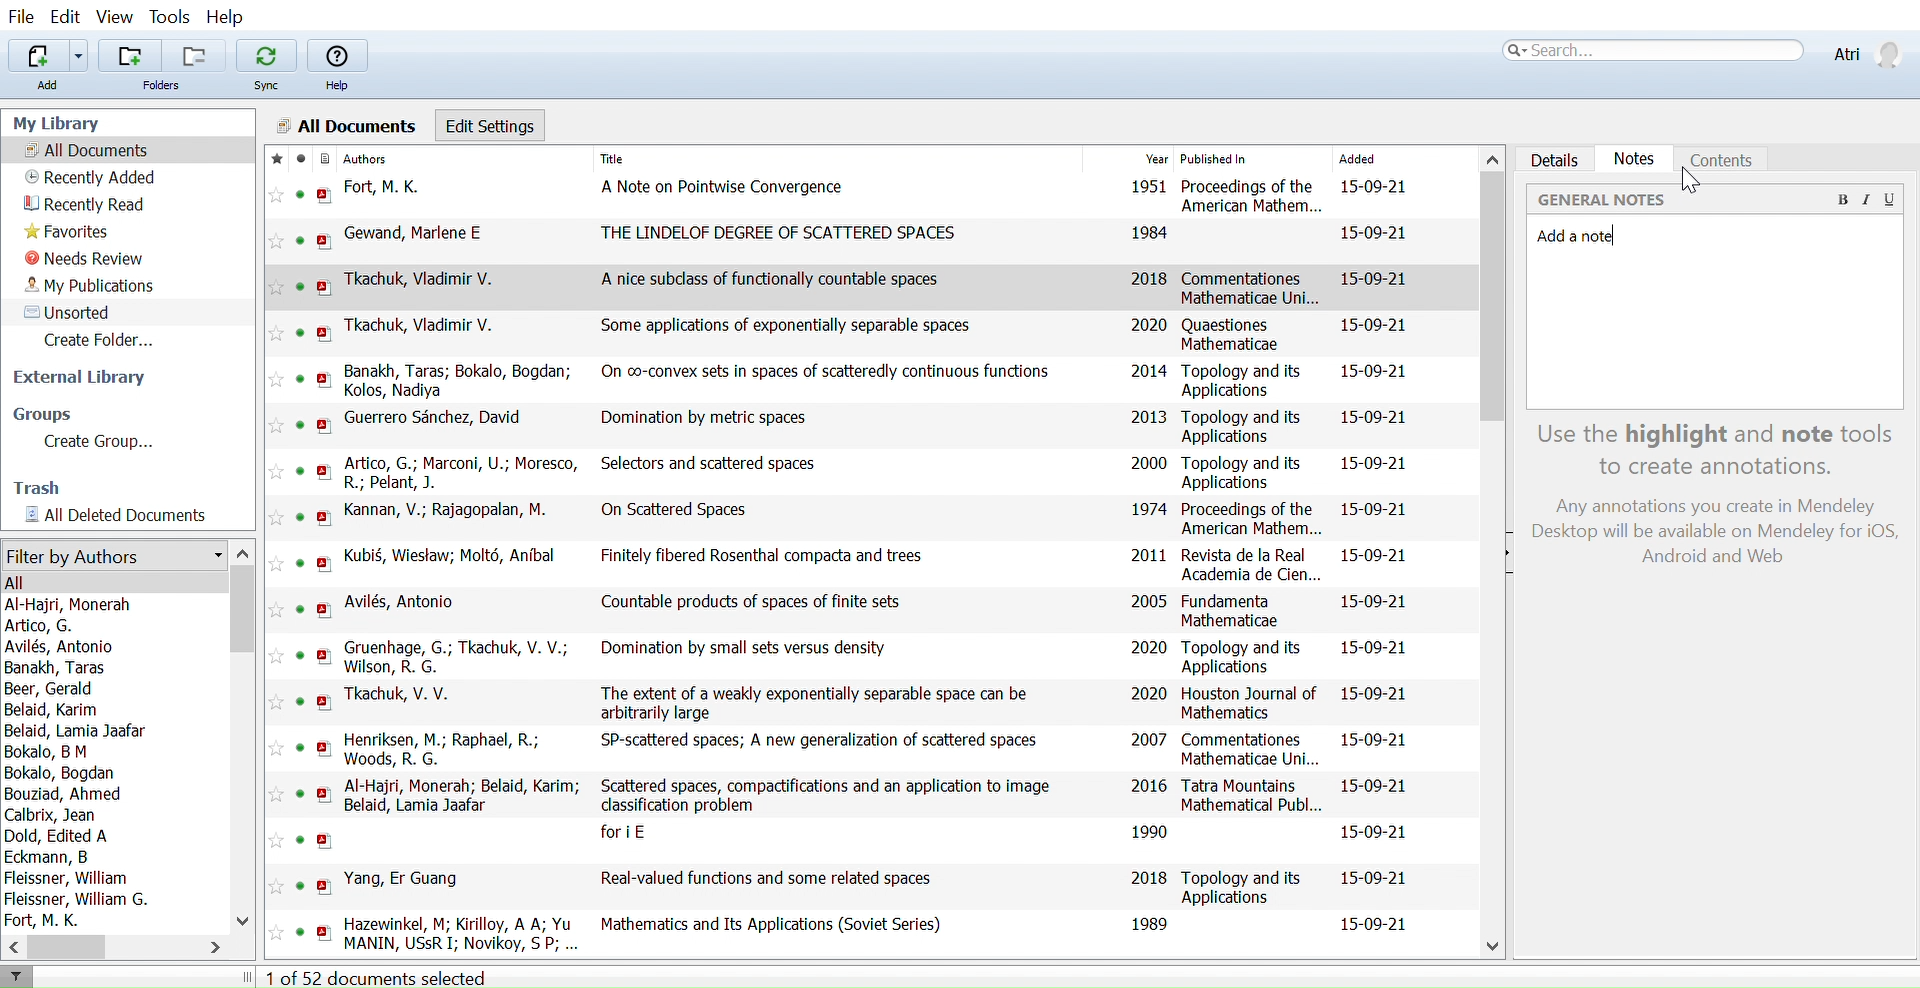 The height and width of the screenshot is (988, 1920). I want to click on Tkachuk, V. V., so click(401, 692).